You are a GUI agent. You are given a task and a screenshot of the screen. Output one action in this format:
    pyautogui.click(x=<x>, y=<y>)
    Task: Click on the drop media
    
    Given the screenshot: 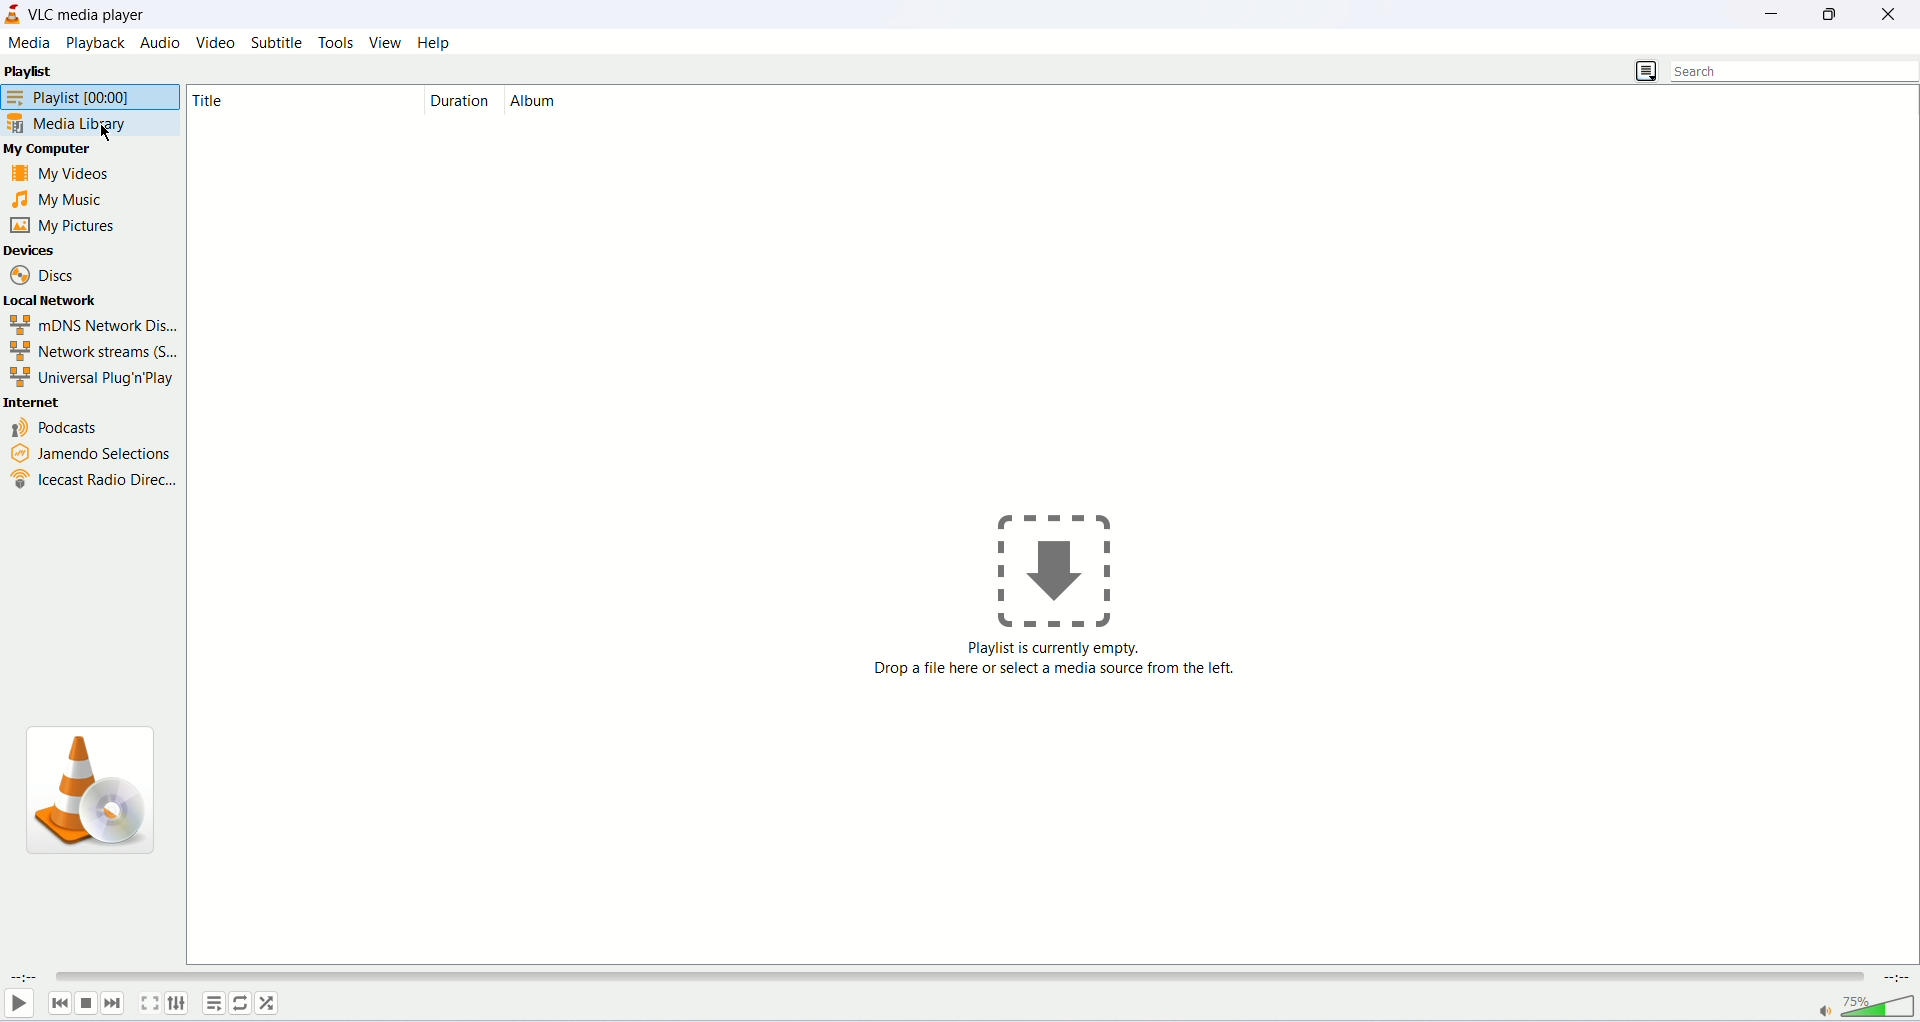 What is the action you would take?
    pyautogui.click(x=1067, y=564)
    